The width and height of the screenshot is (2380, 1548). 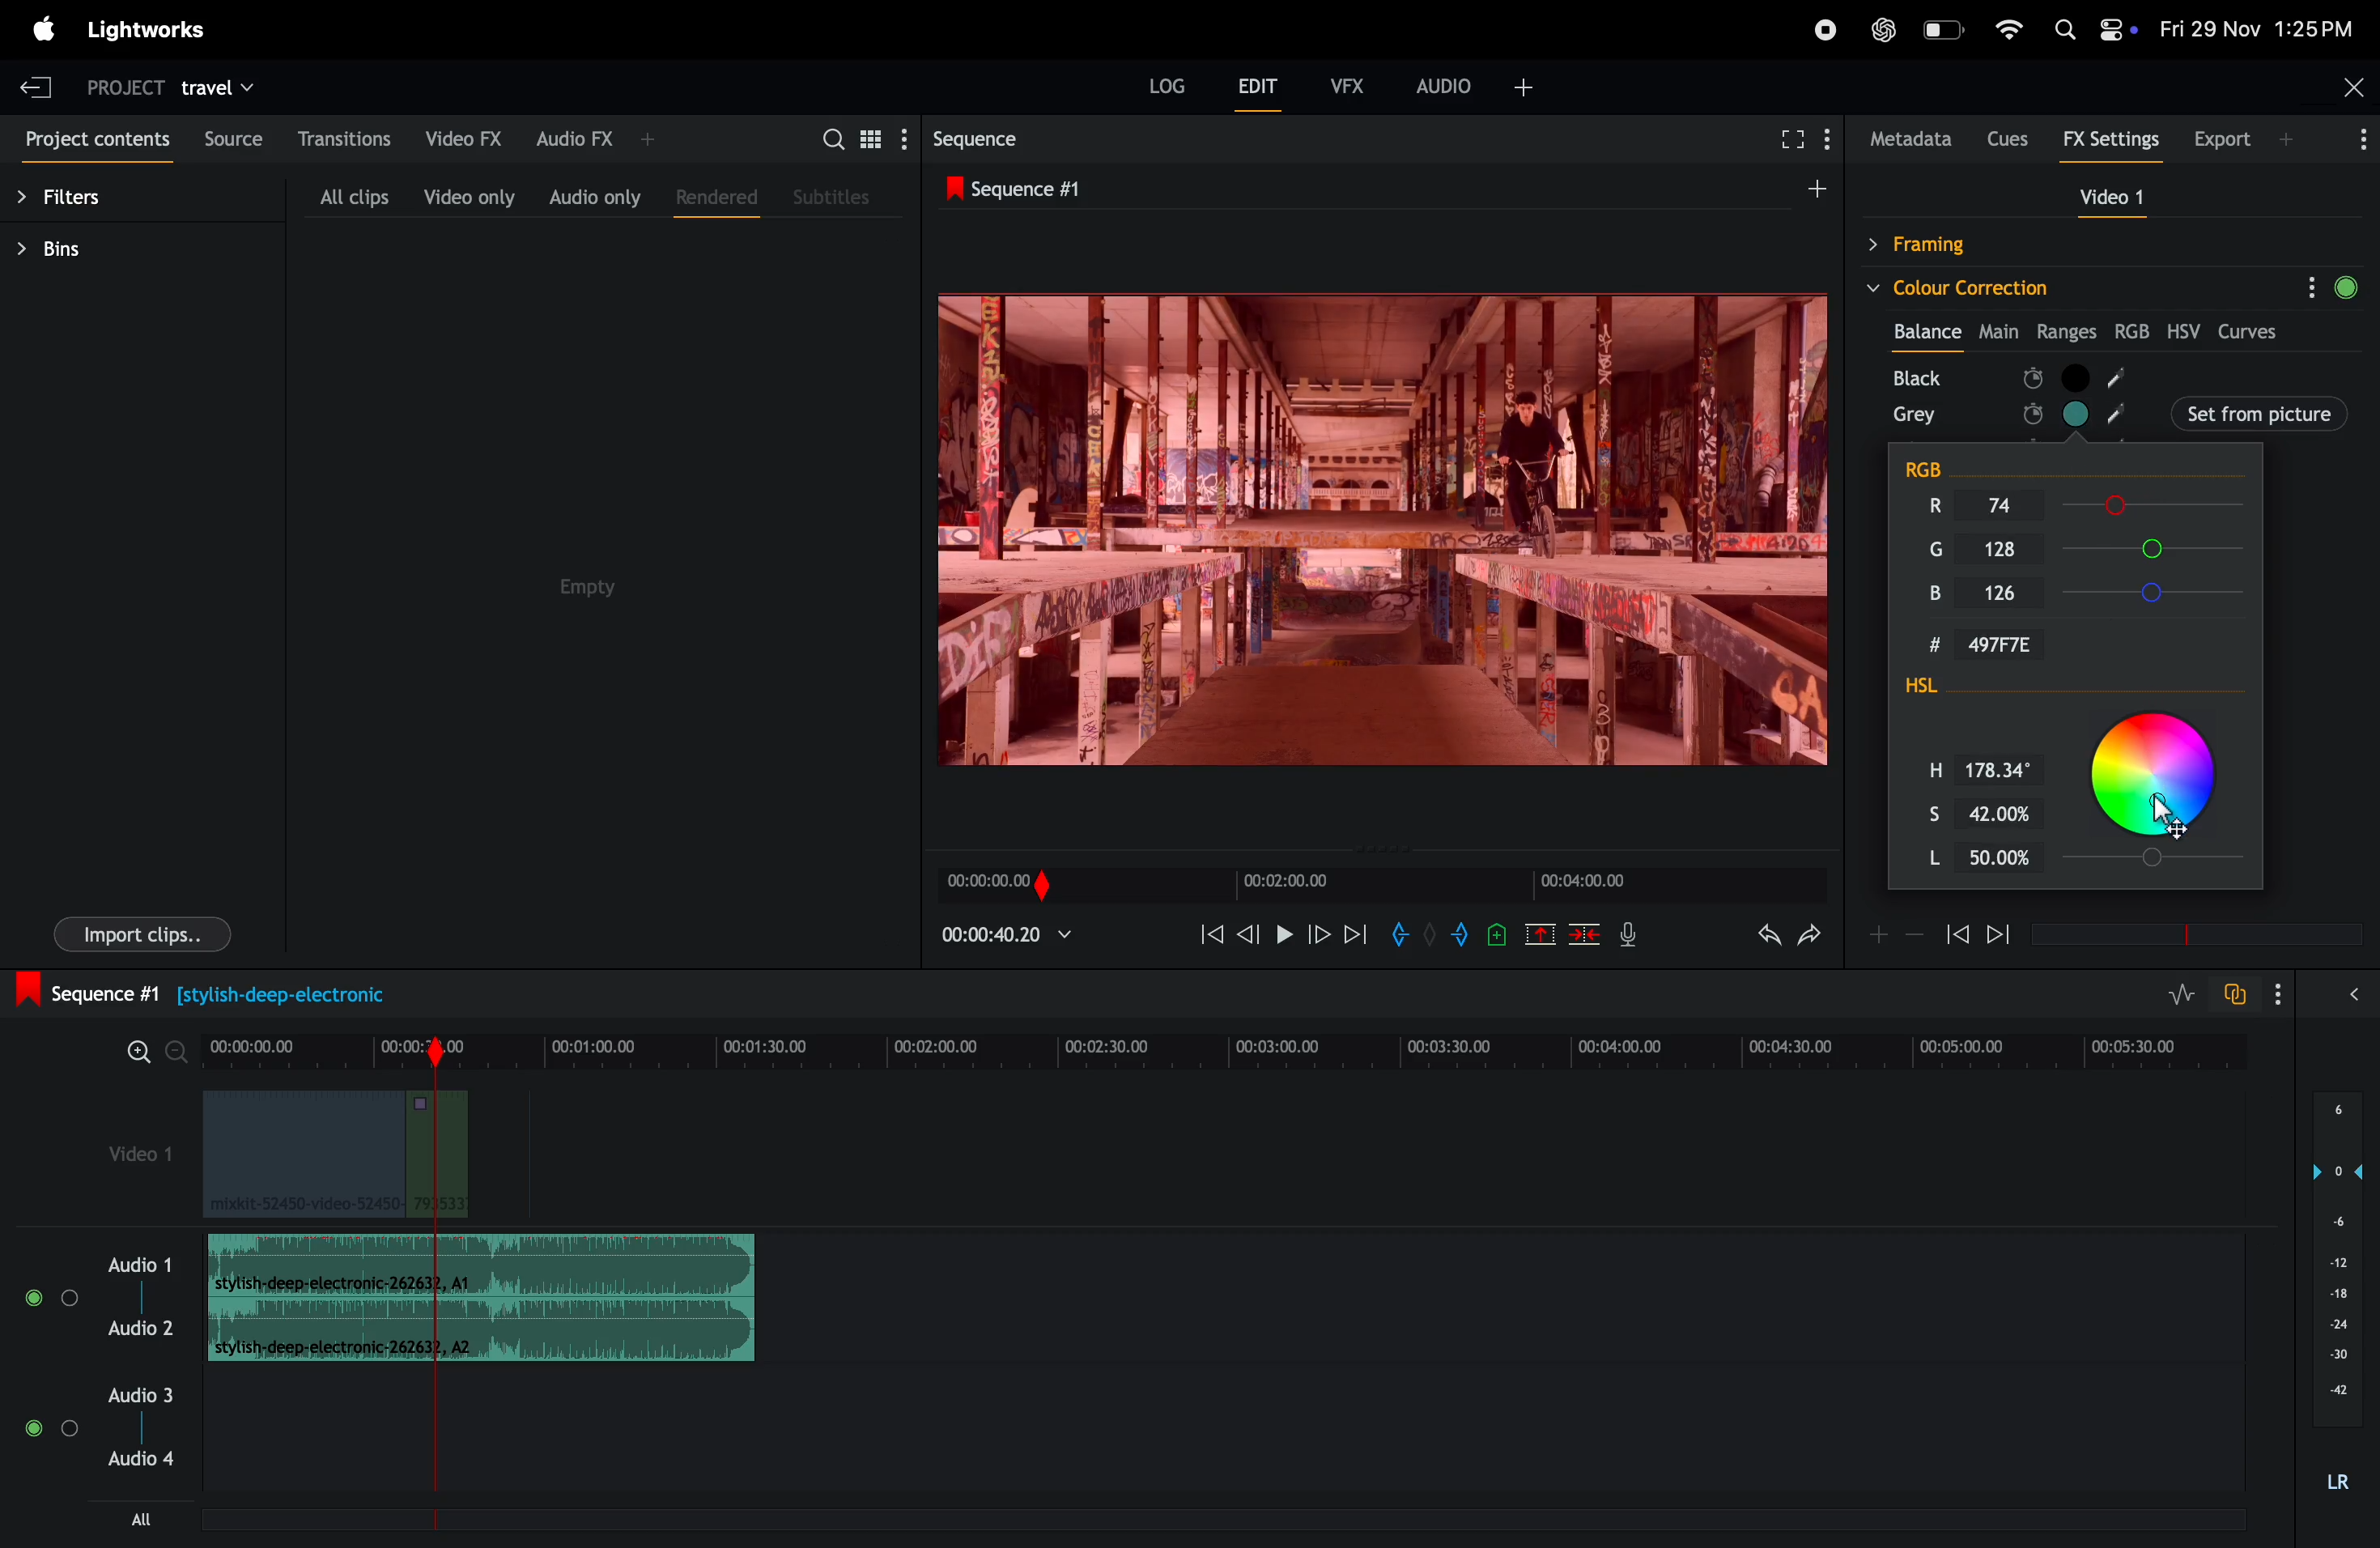 What do you see at coordinates (2013, 548) in the screenshot?
I see `G Input` at bounding box center [2013, 548].